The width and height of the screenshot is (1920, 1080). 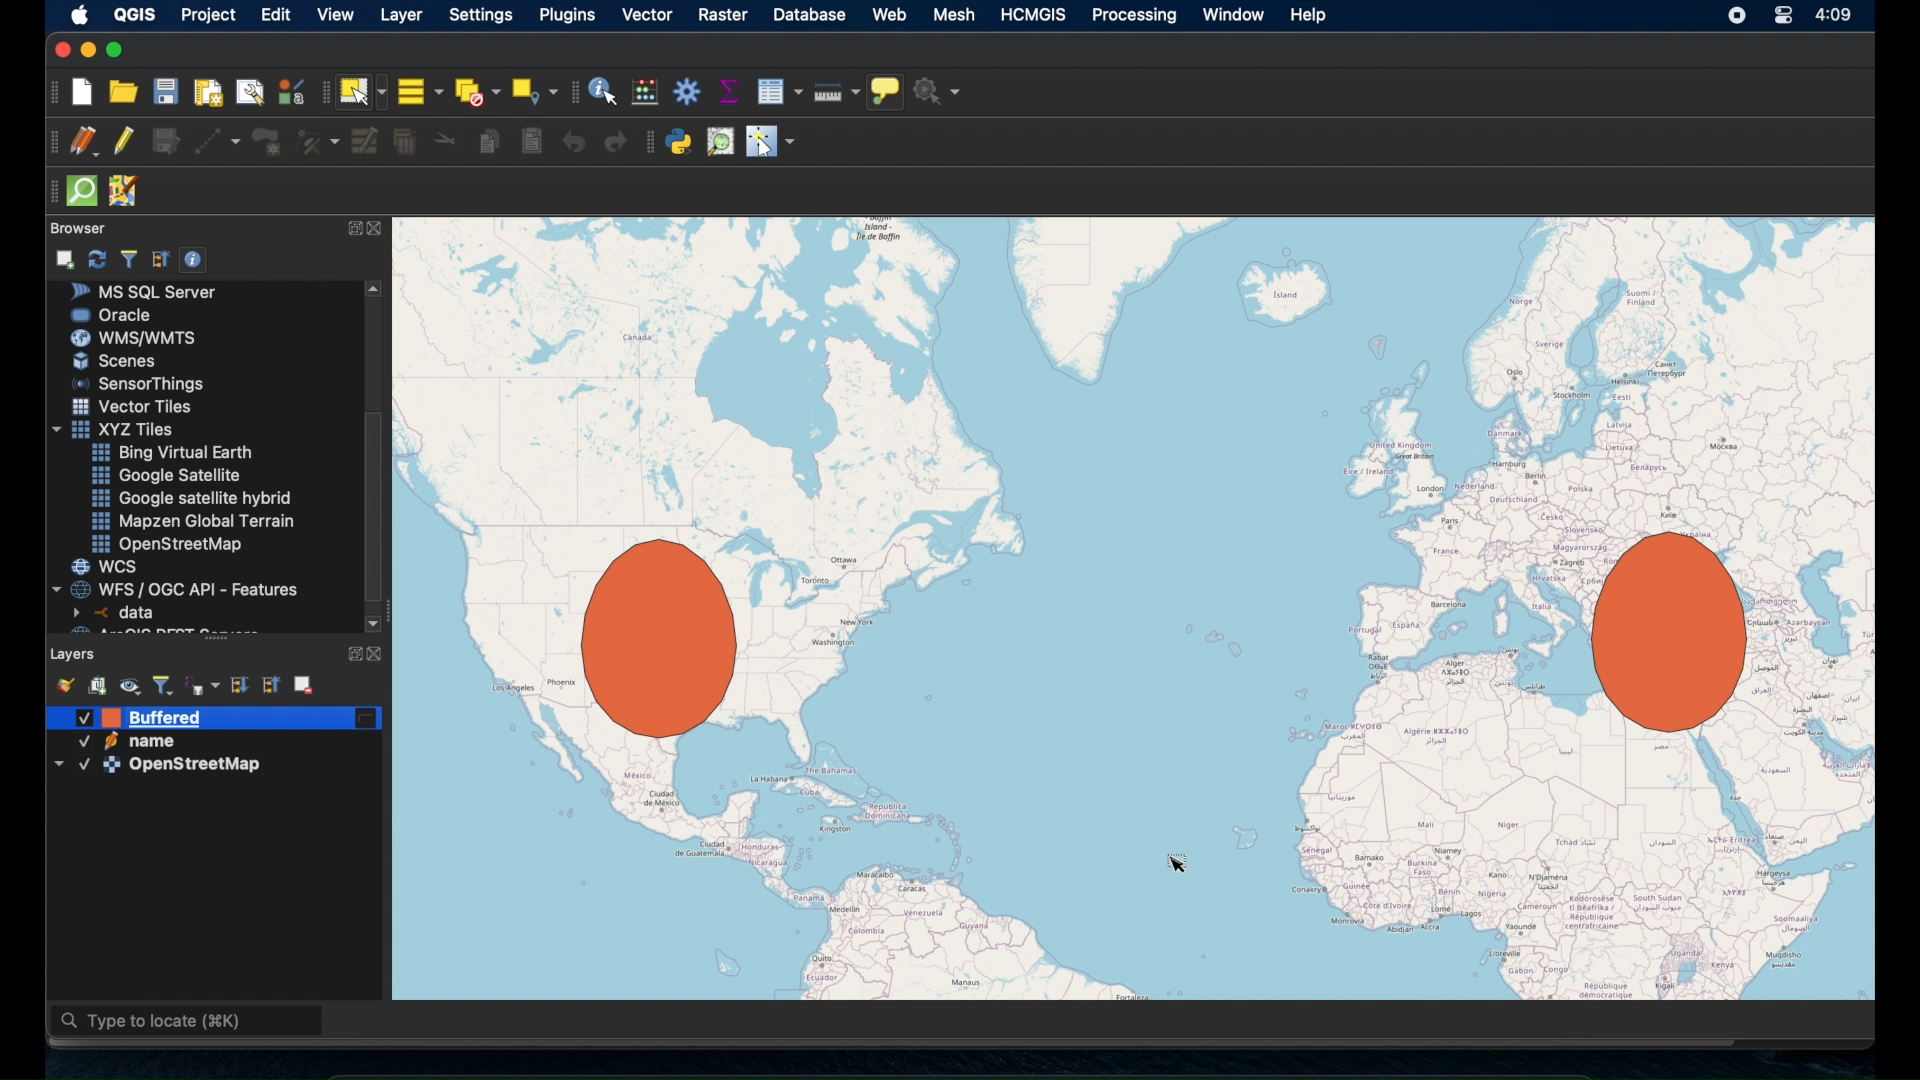 What do you see at coordinates (83, 92) in the screenshot?
I see `new project` at bounding box center [83, 92].